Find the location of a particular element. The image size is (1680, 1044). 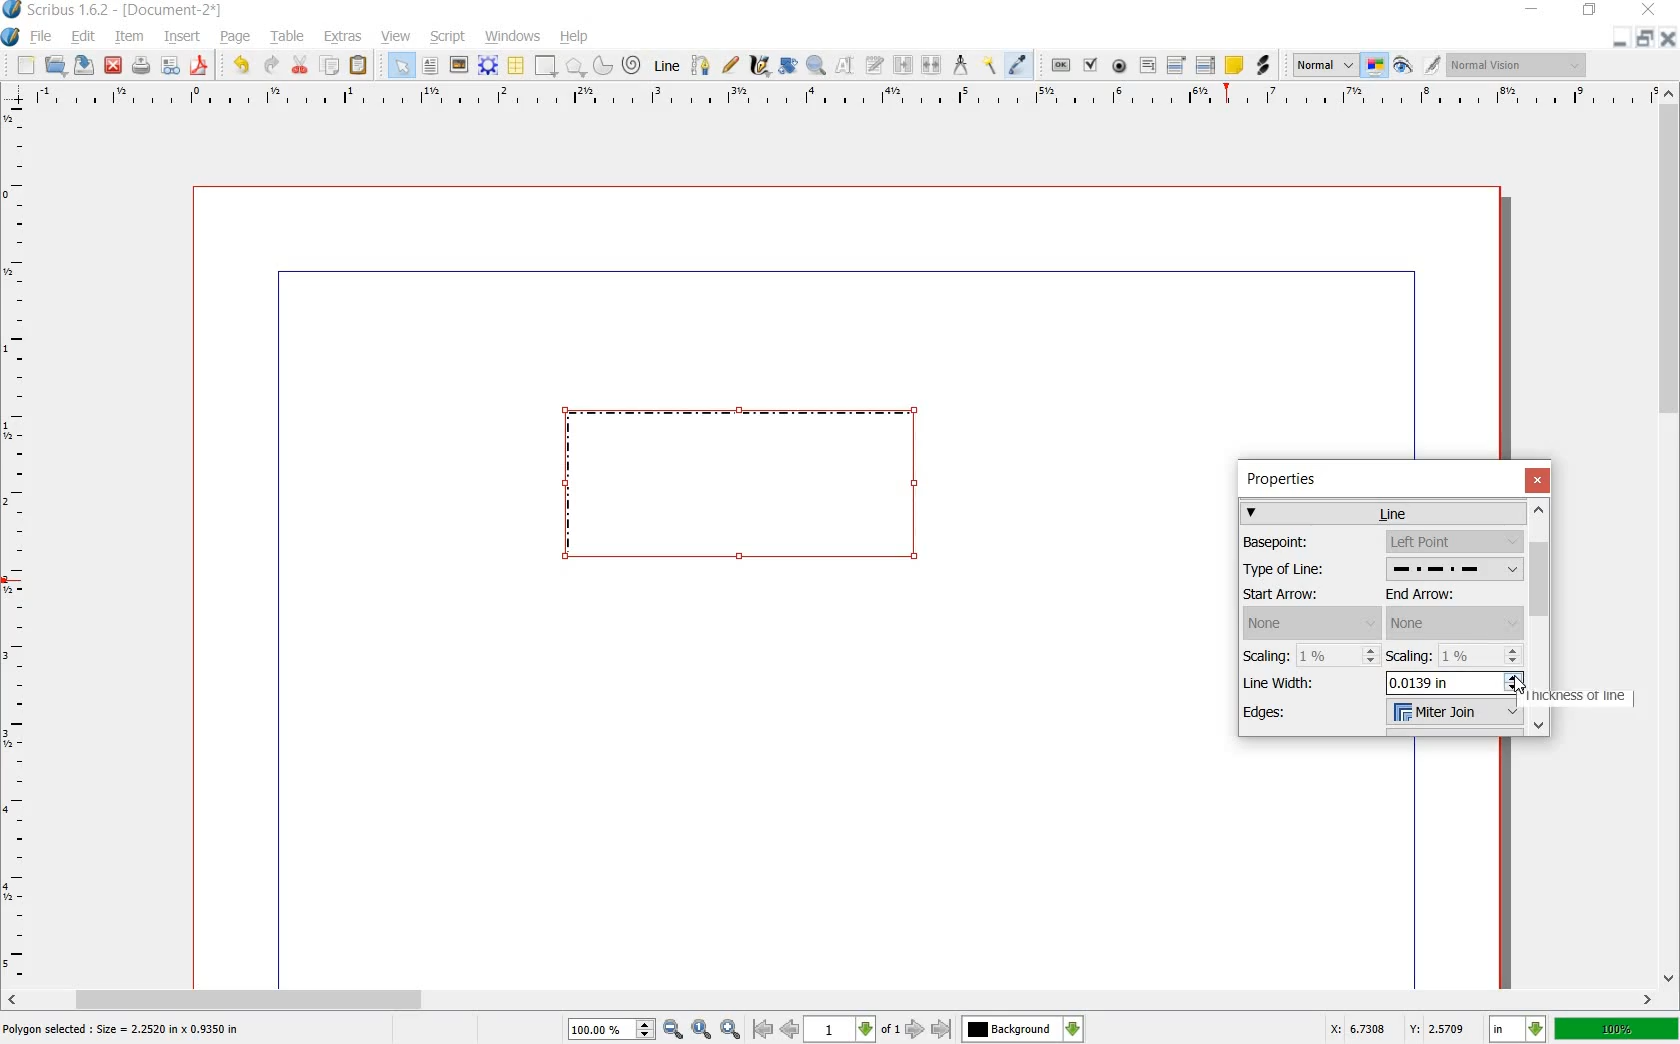

zoom in is located at coordinates (731, 1029).